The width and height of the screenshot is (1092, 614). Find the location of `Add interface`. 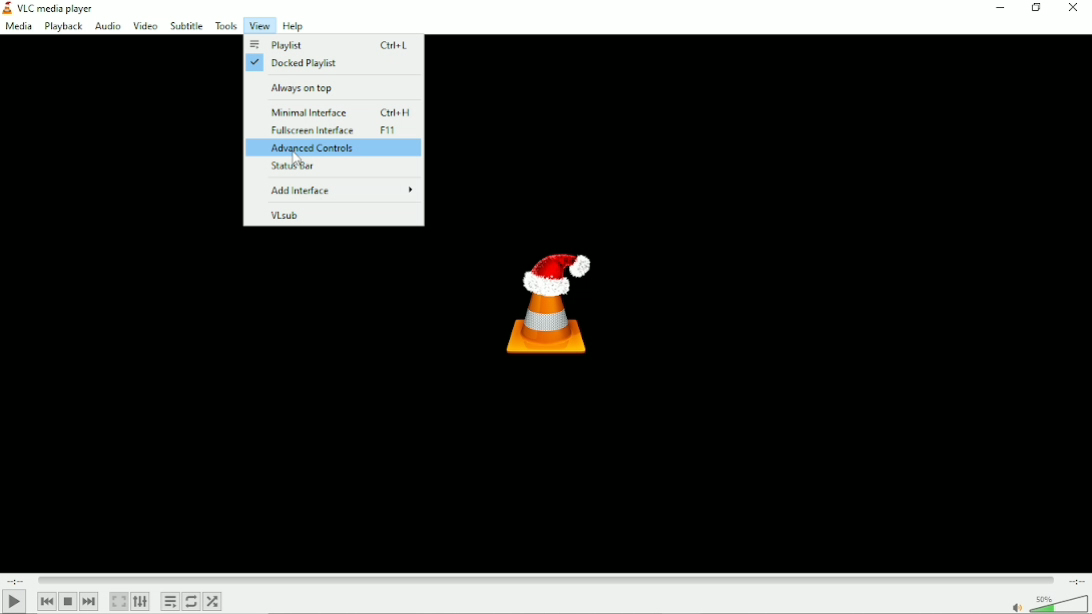

Add interface is located at coordinates (338, 190).